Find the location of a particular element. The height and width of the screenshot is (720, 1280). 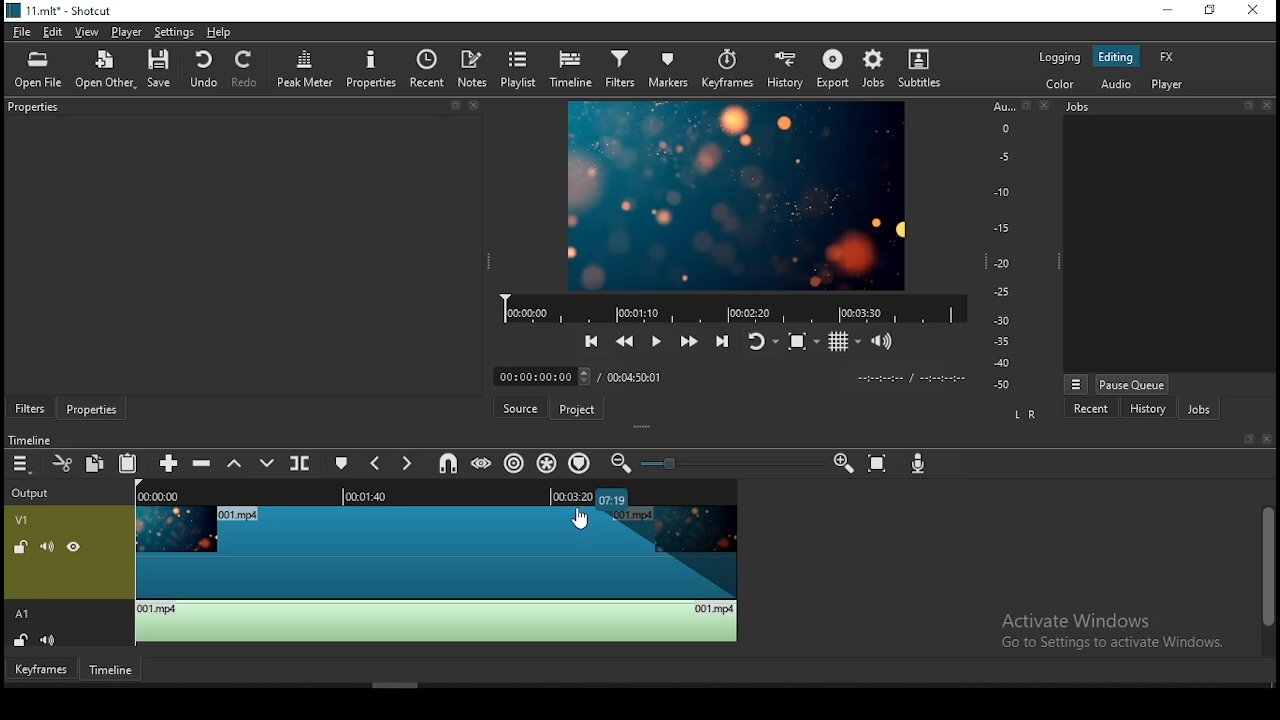

history is located at coordinates (1139, 410).